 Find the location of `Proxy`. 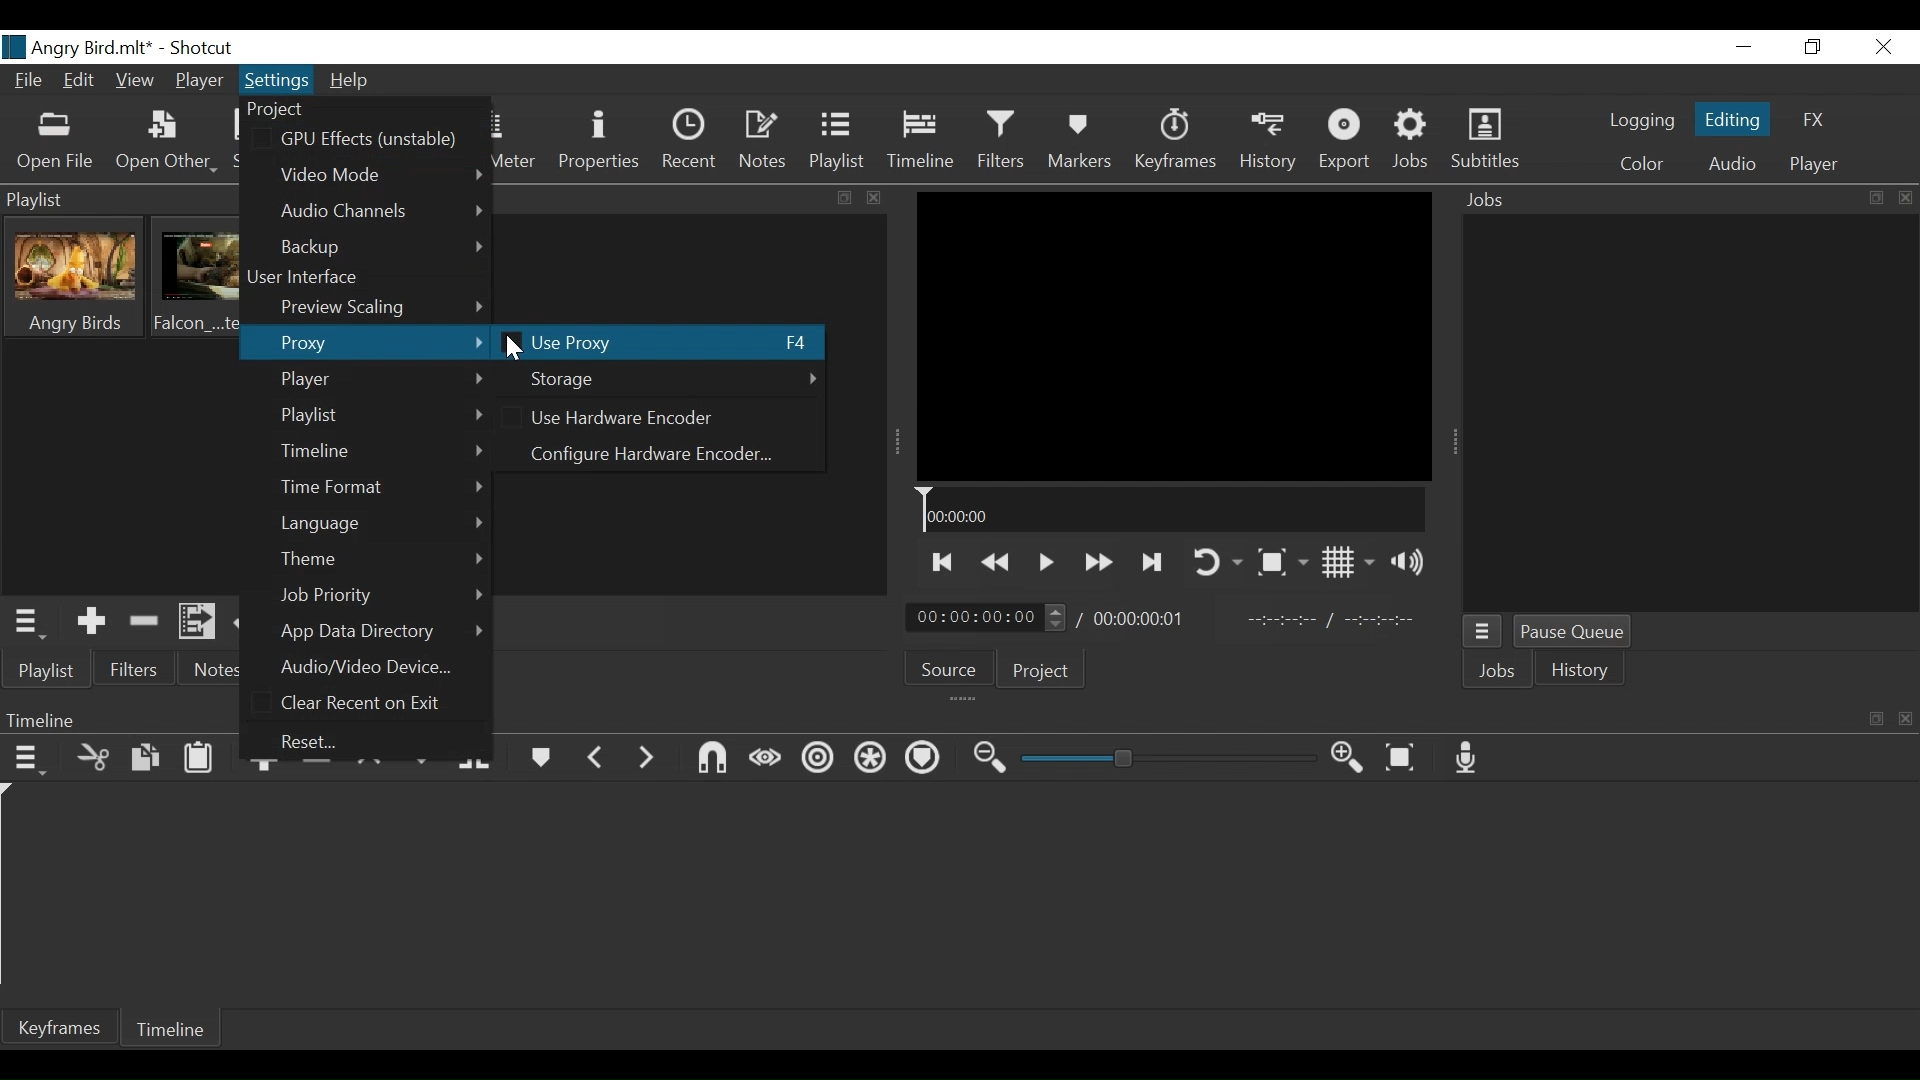

Proxy is located at coordinates (368, 344).